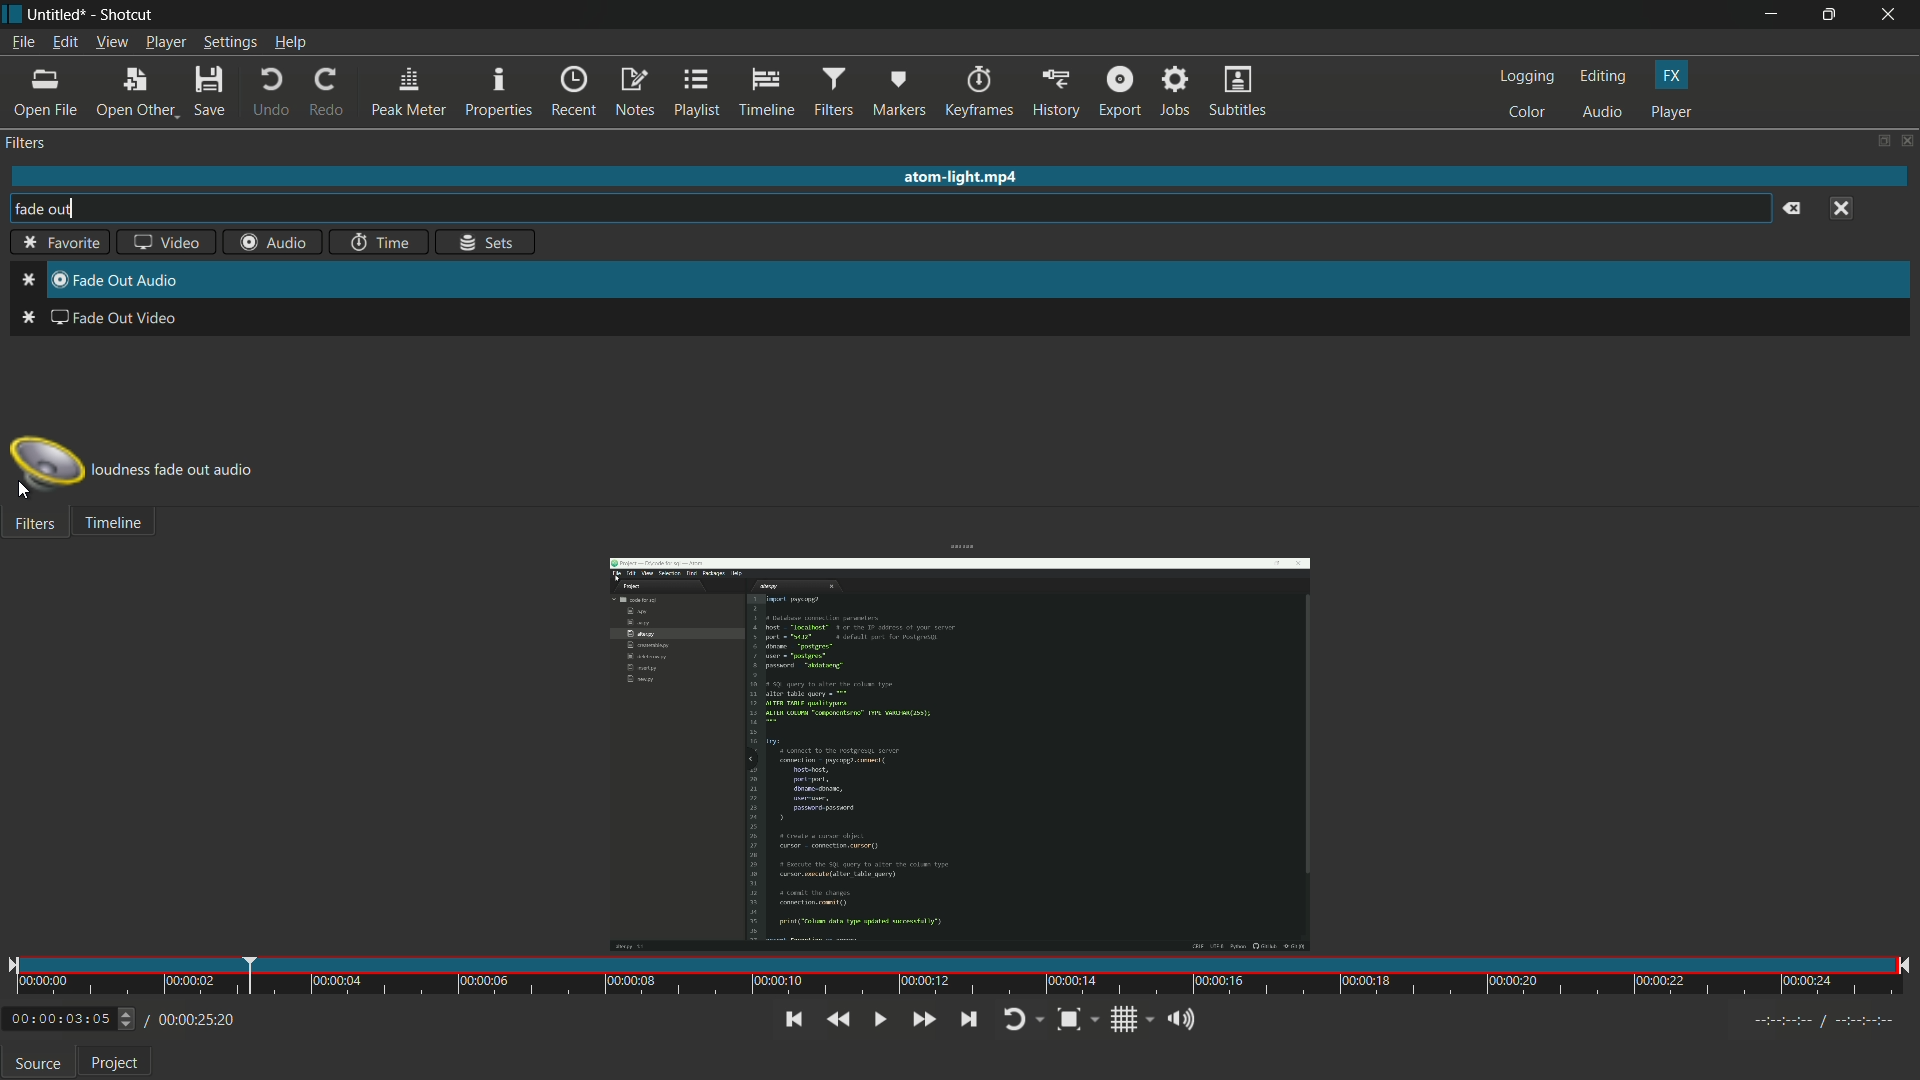  Describe the element at coordinates (1172, 92) in the screenshot. I see `jobs` at that location.